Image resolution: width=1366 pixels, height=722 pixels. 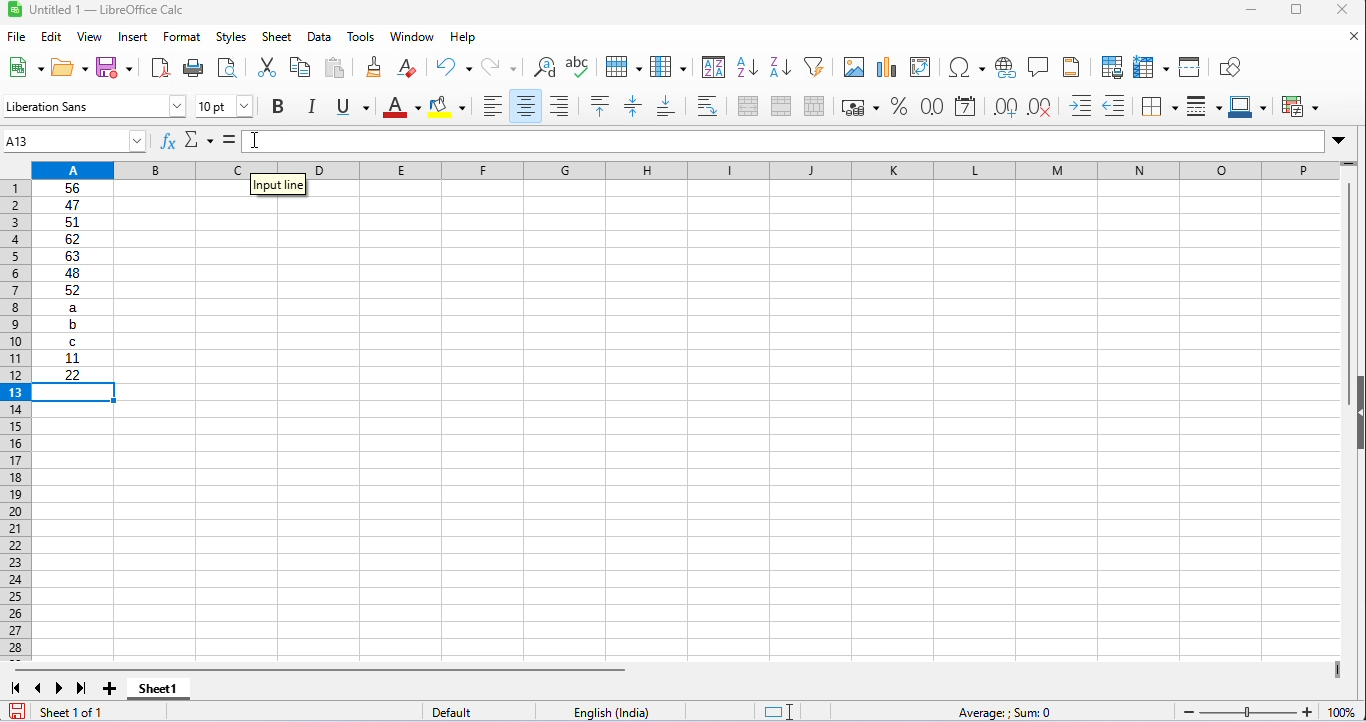 What do you see at coordinates (1247, 106) in the screenshot?
I see `border color` at bounding box center [1247, 106].